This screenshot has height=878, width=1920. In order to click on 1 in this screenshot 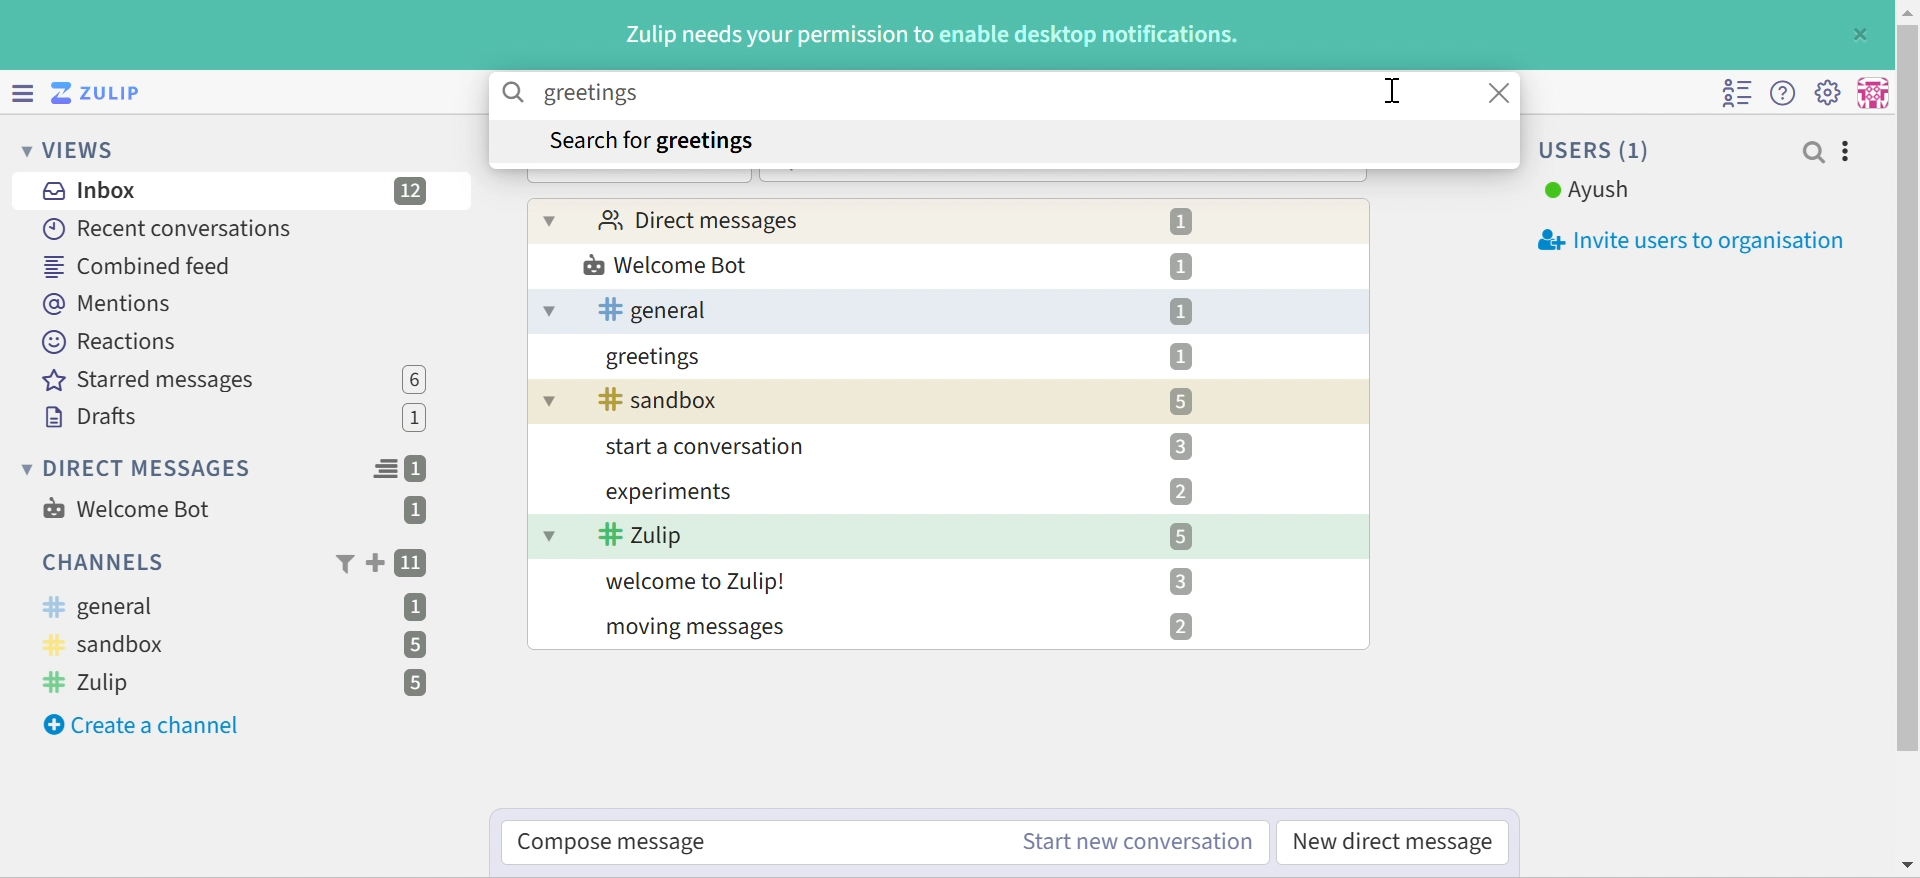, I will do `click(1180, 357)`.